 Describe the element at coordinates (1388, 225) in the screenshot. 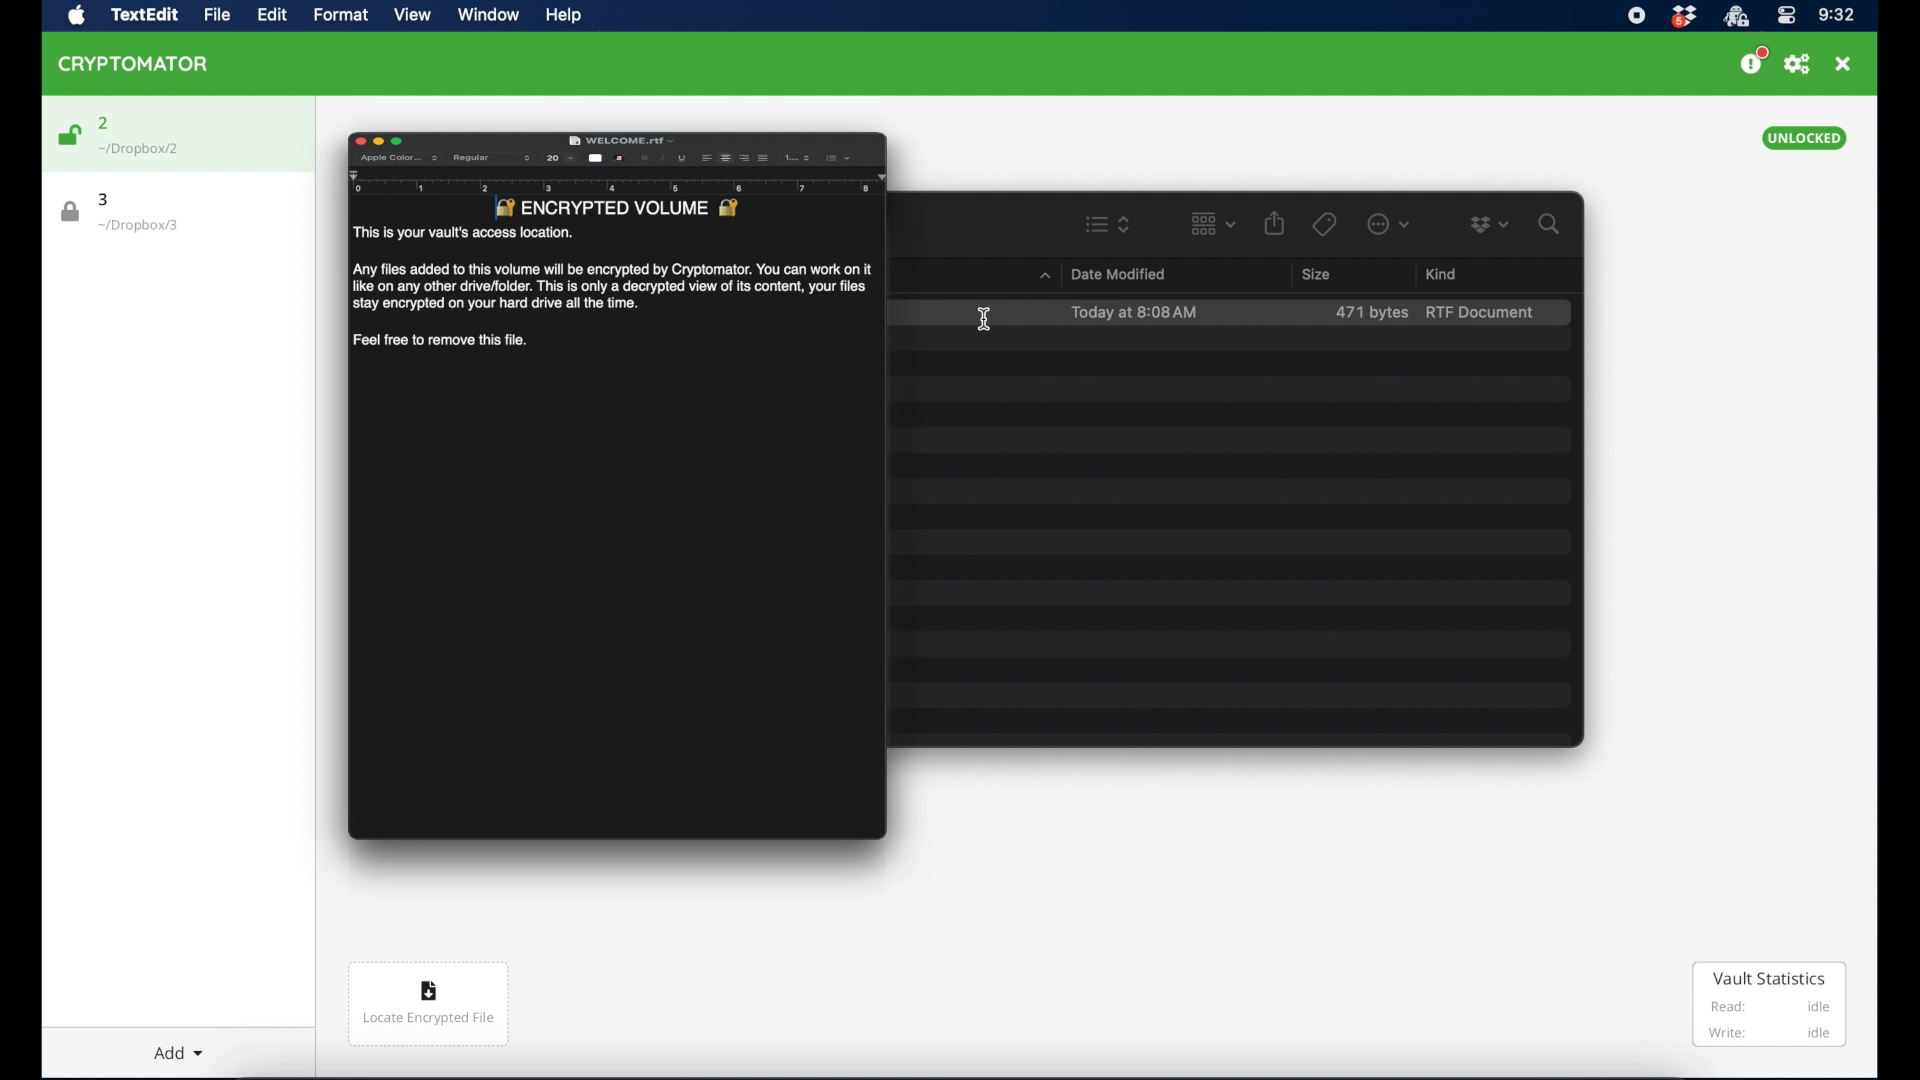

I see `more options` at that location.